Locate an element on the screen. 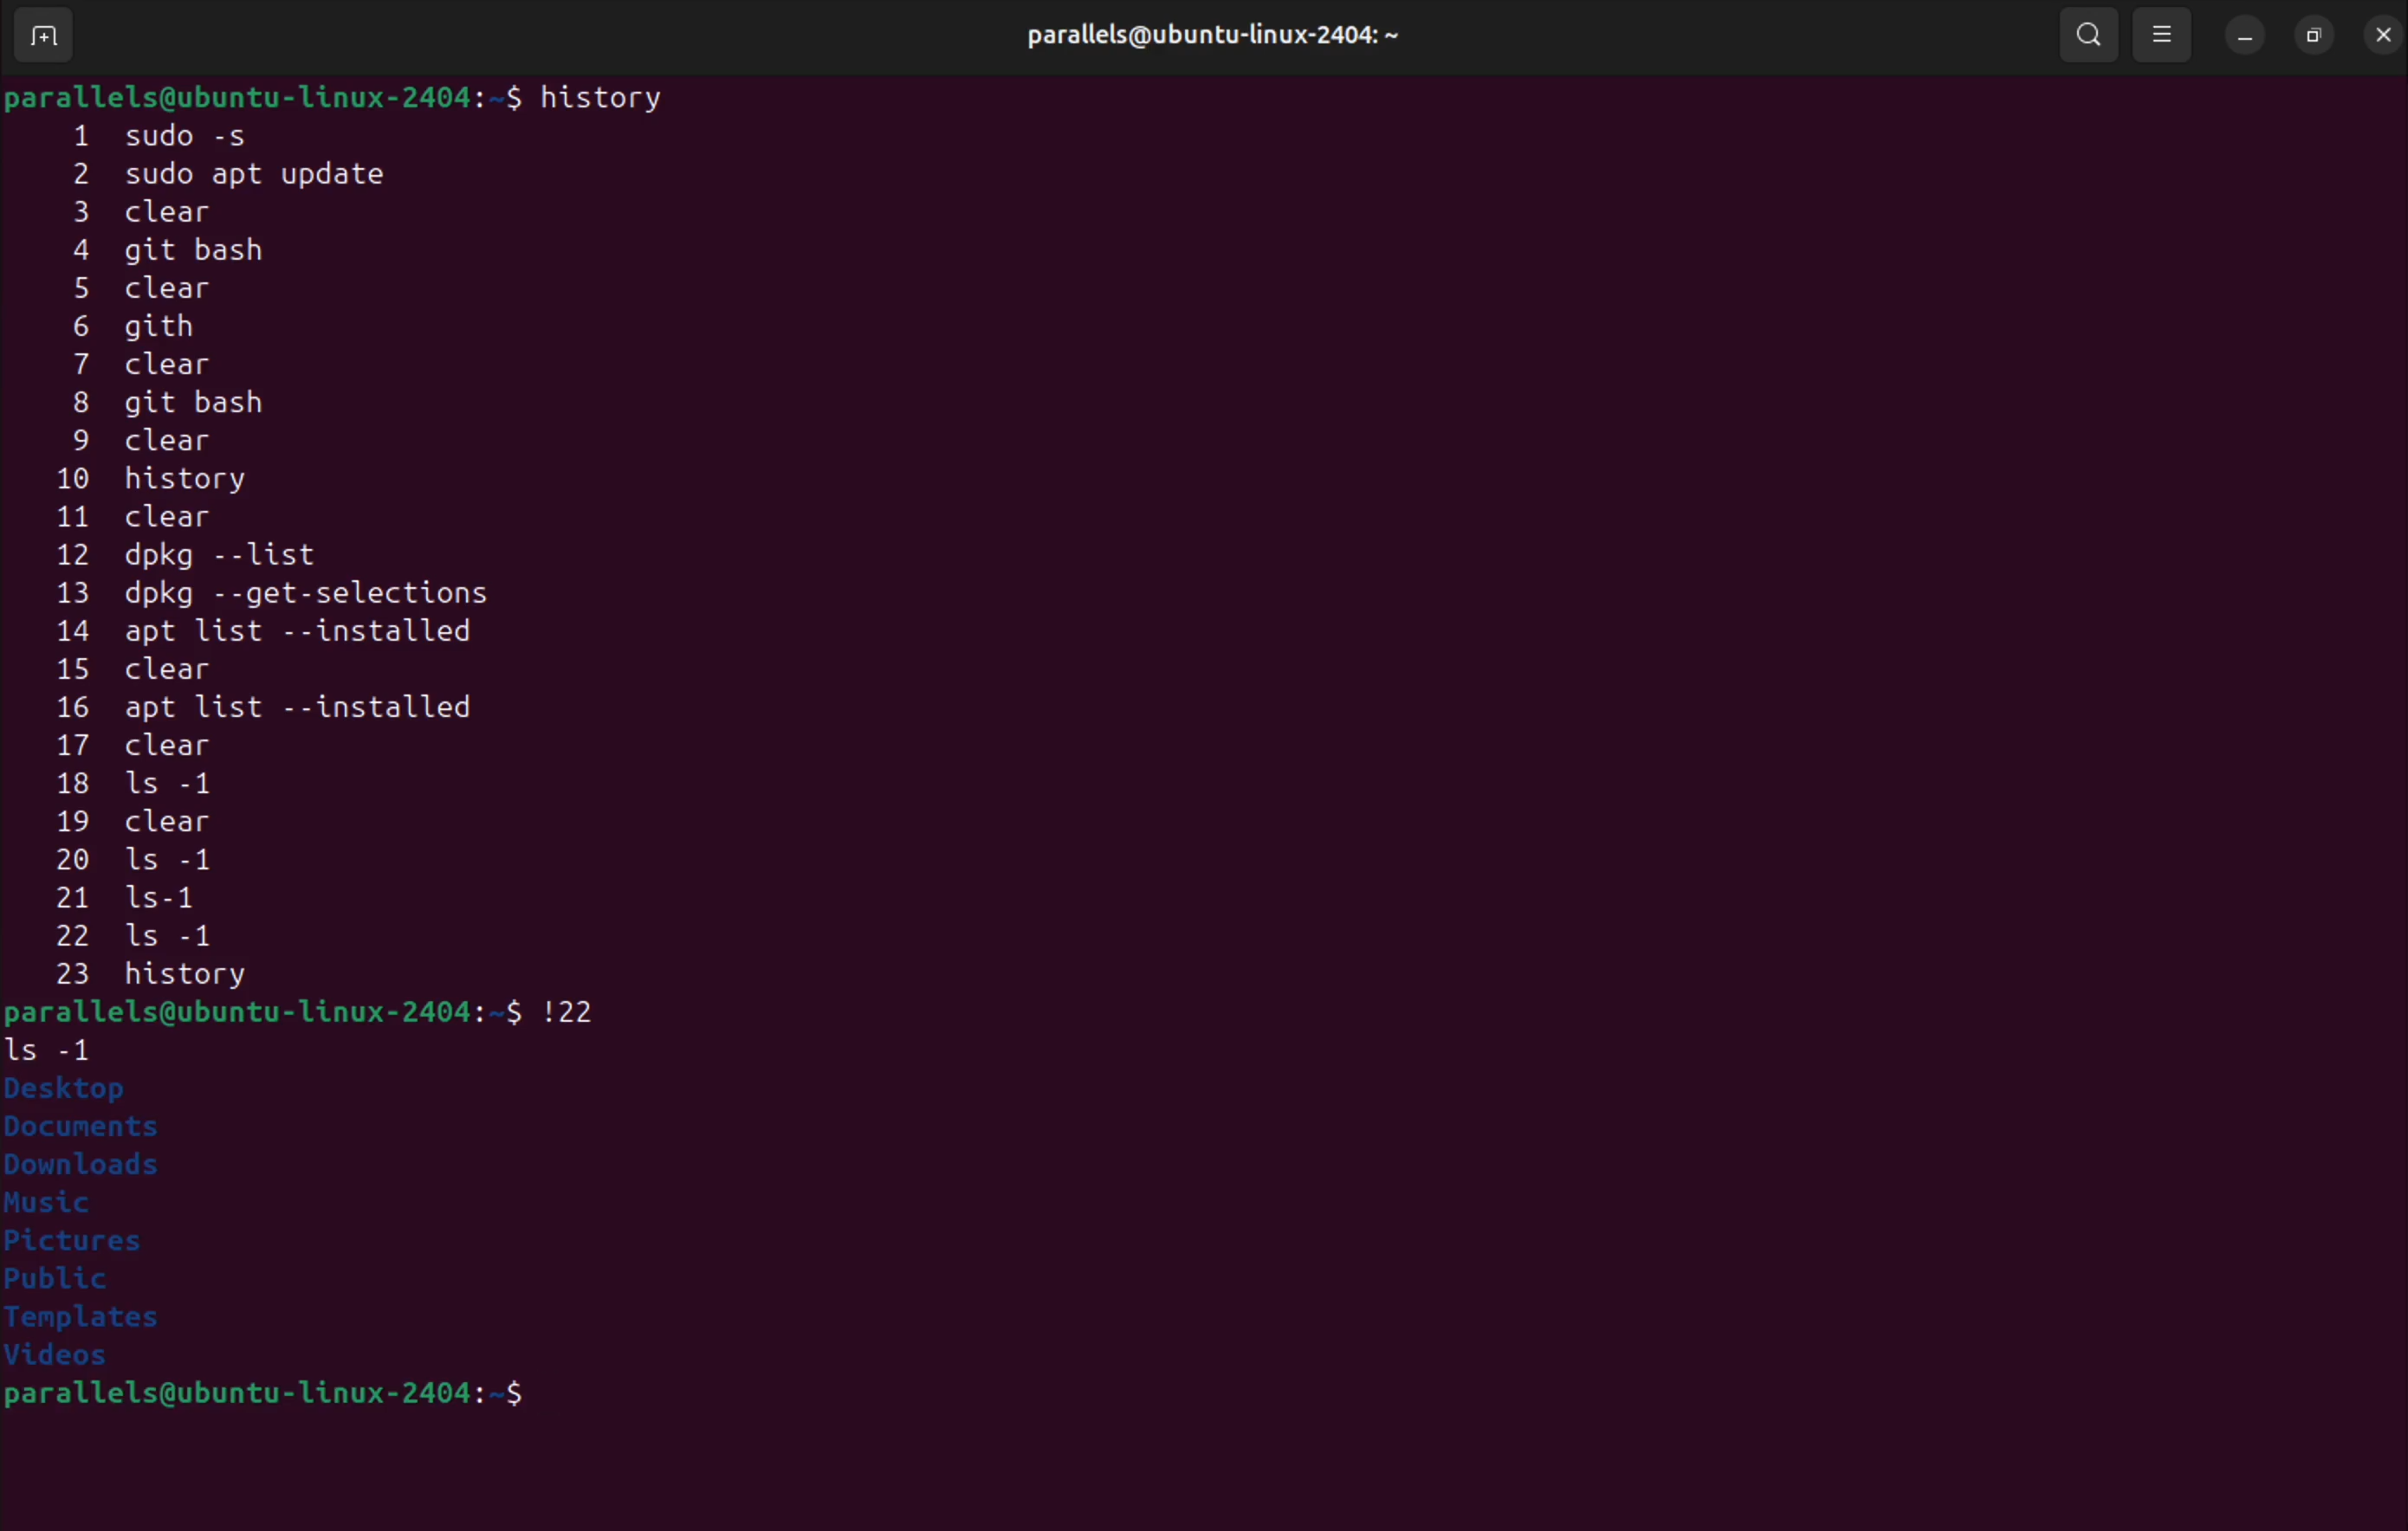 This screenshot has height=1531, width=2408. view options is located at coordinates (2165, 33).